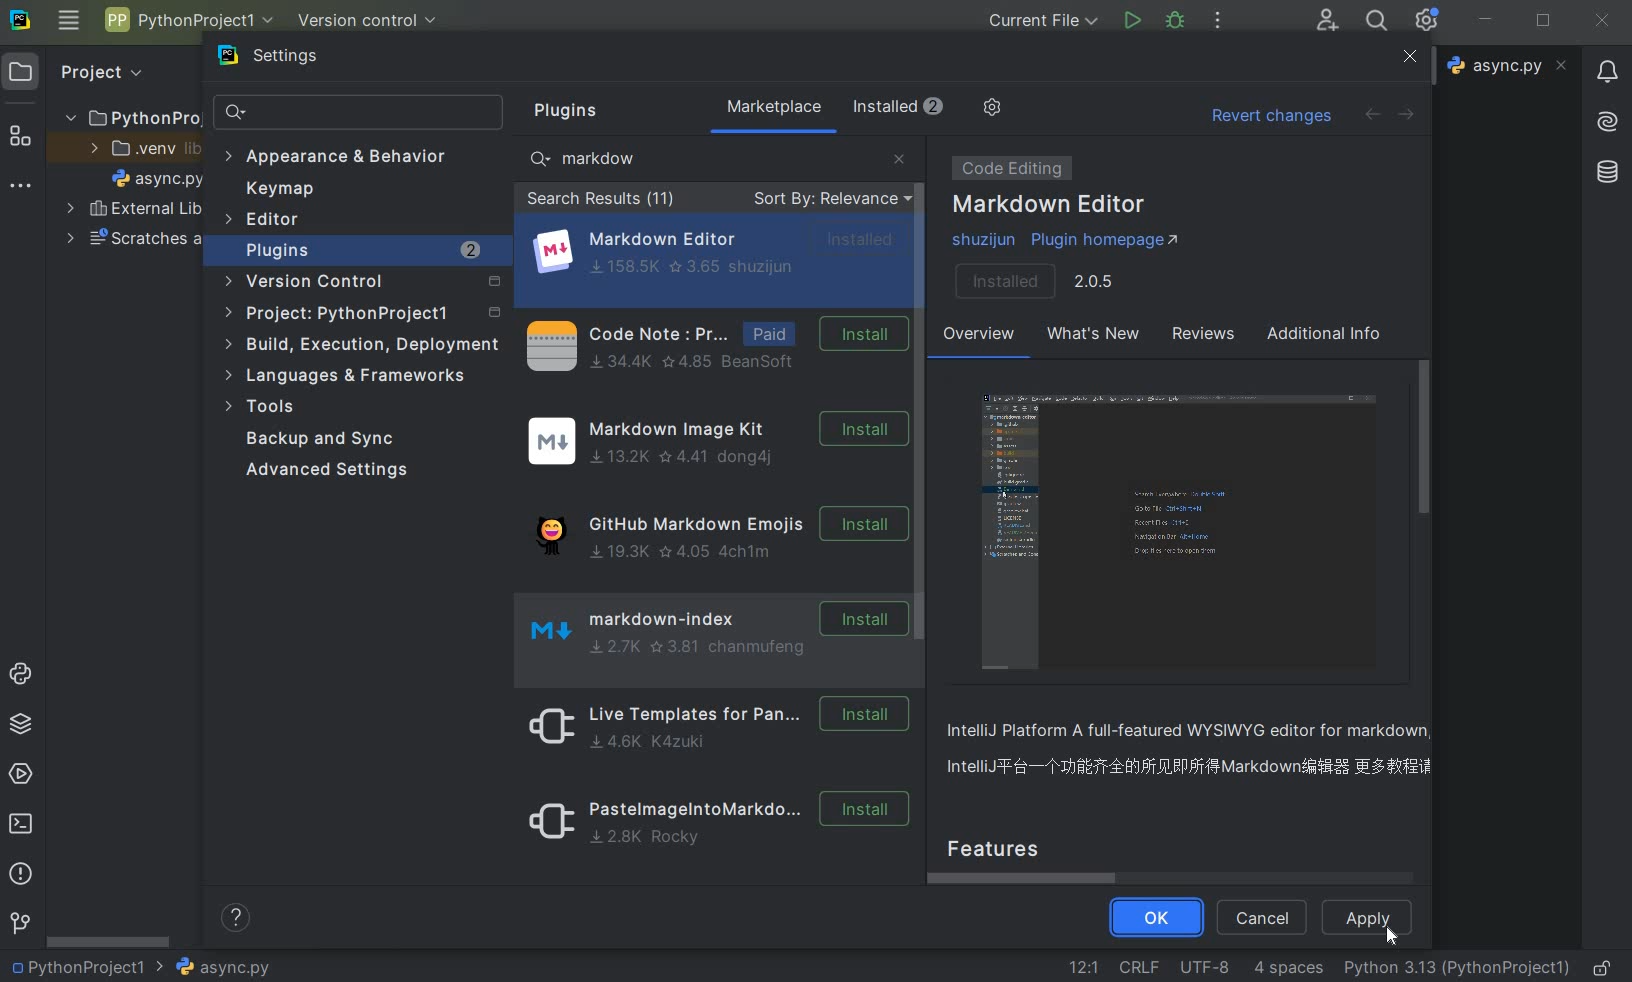 The image size is (1632, 982). What do you see at coordinates (368, 21) in the screenshot?
I see `version control` at bounding box center [368, 21].